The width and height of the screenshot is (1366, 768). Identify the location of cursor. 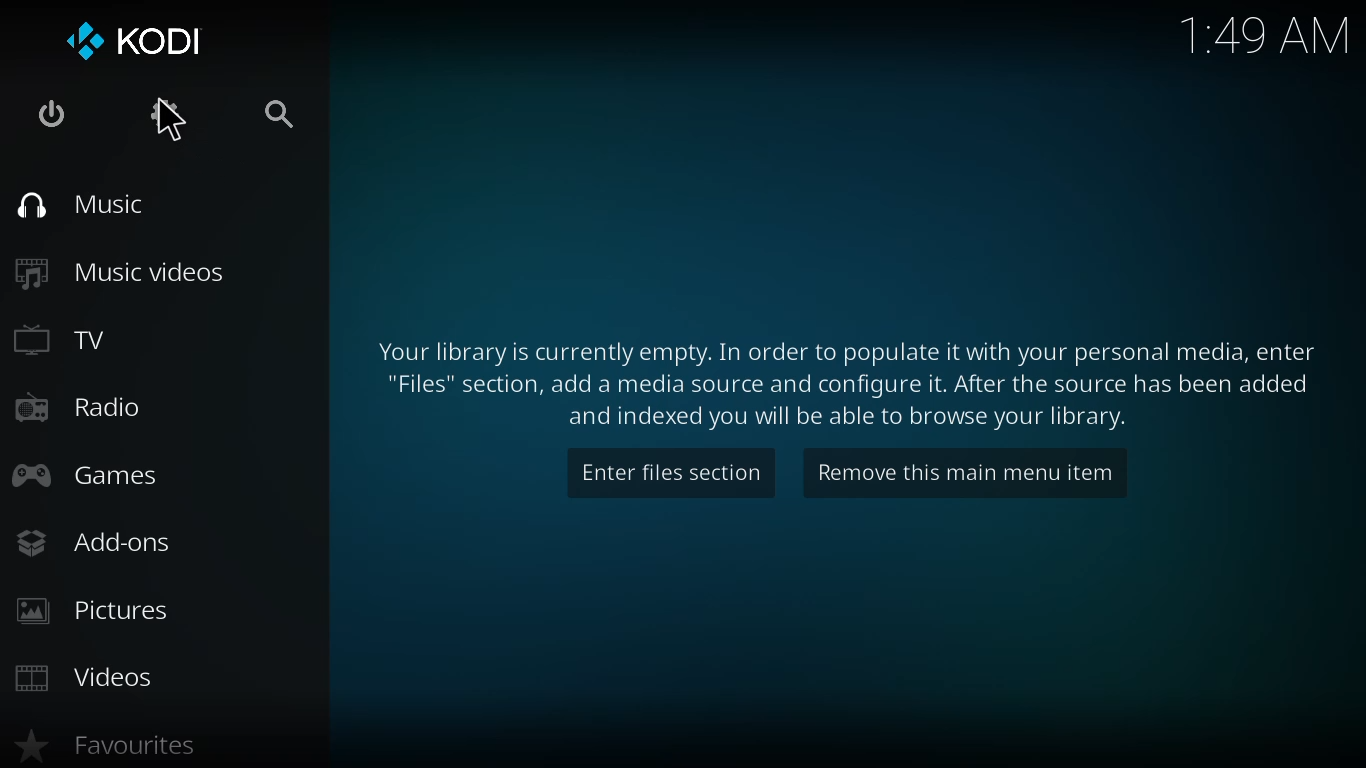
(173, 121).